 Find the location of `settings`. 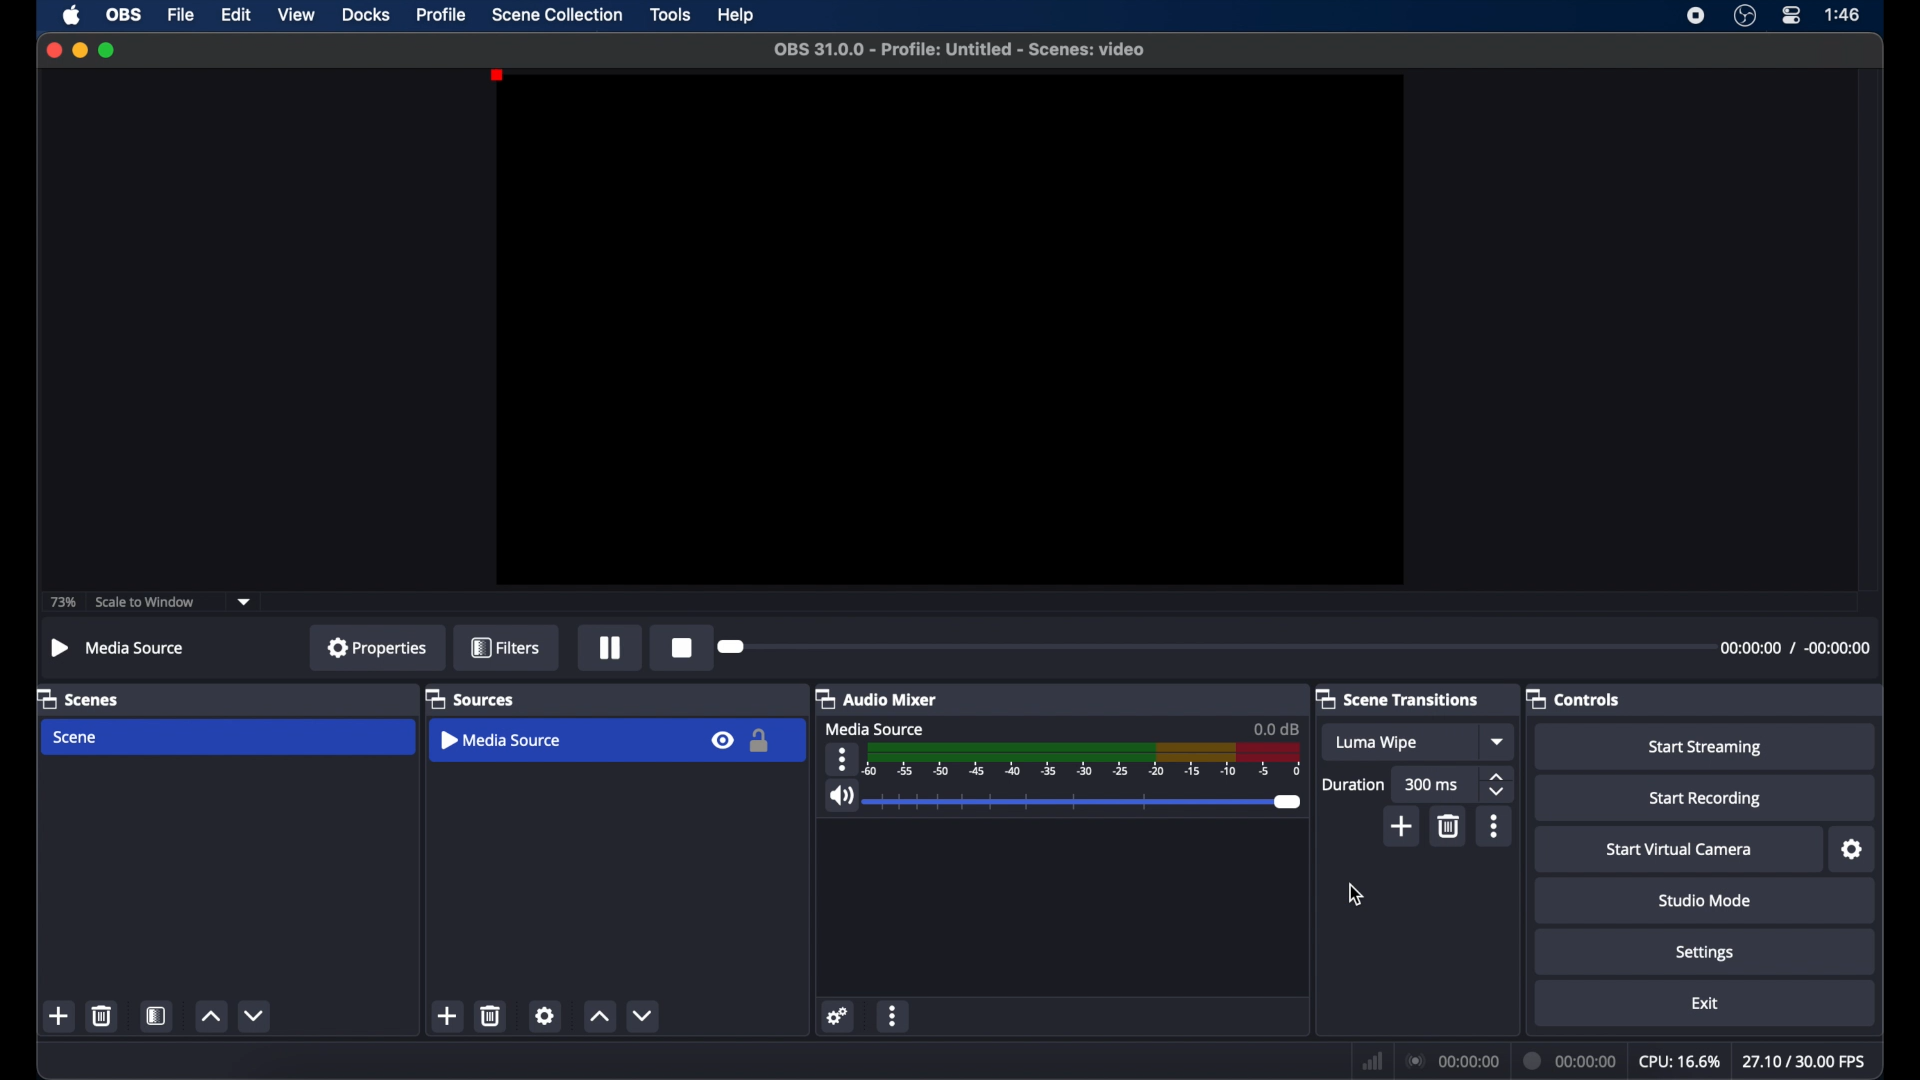

settings is located at coordinates (1853, 850).